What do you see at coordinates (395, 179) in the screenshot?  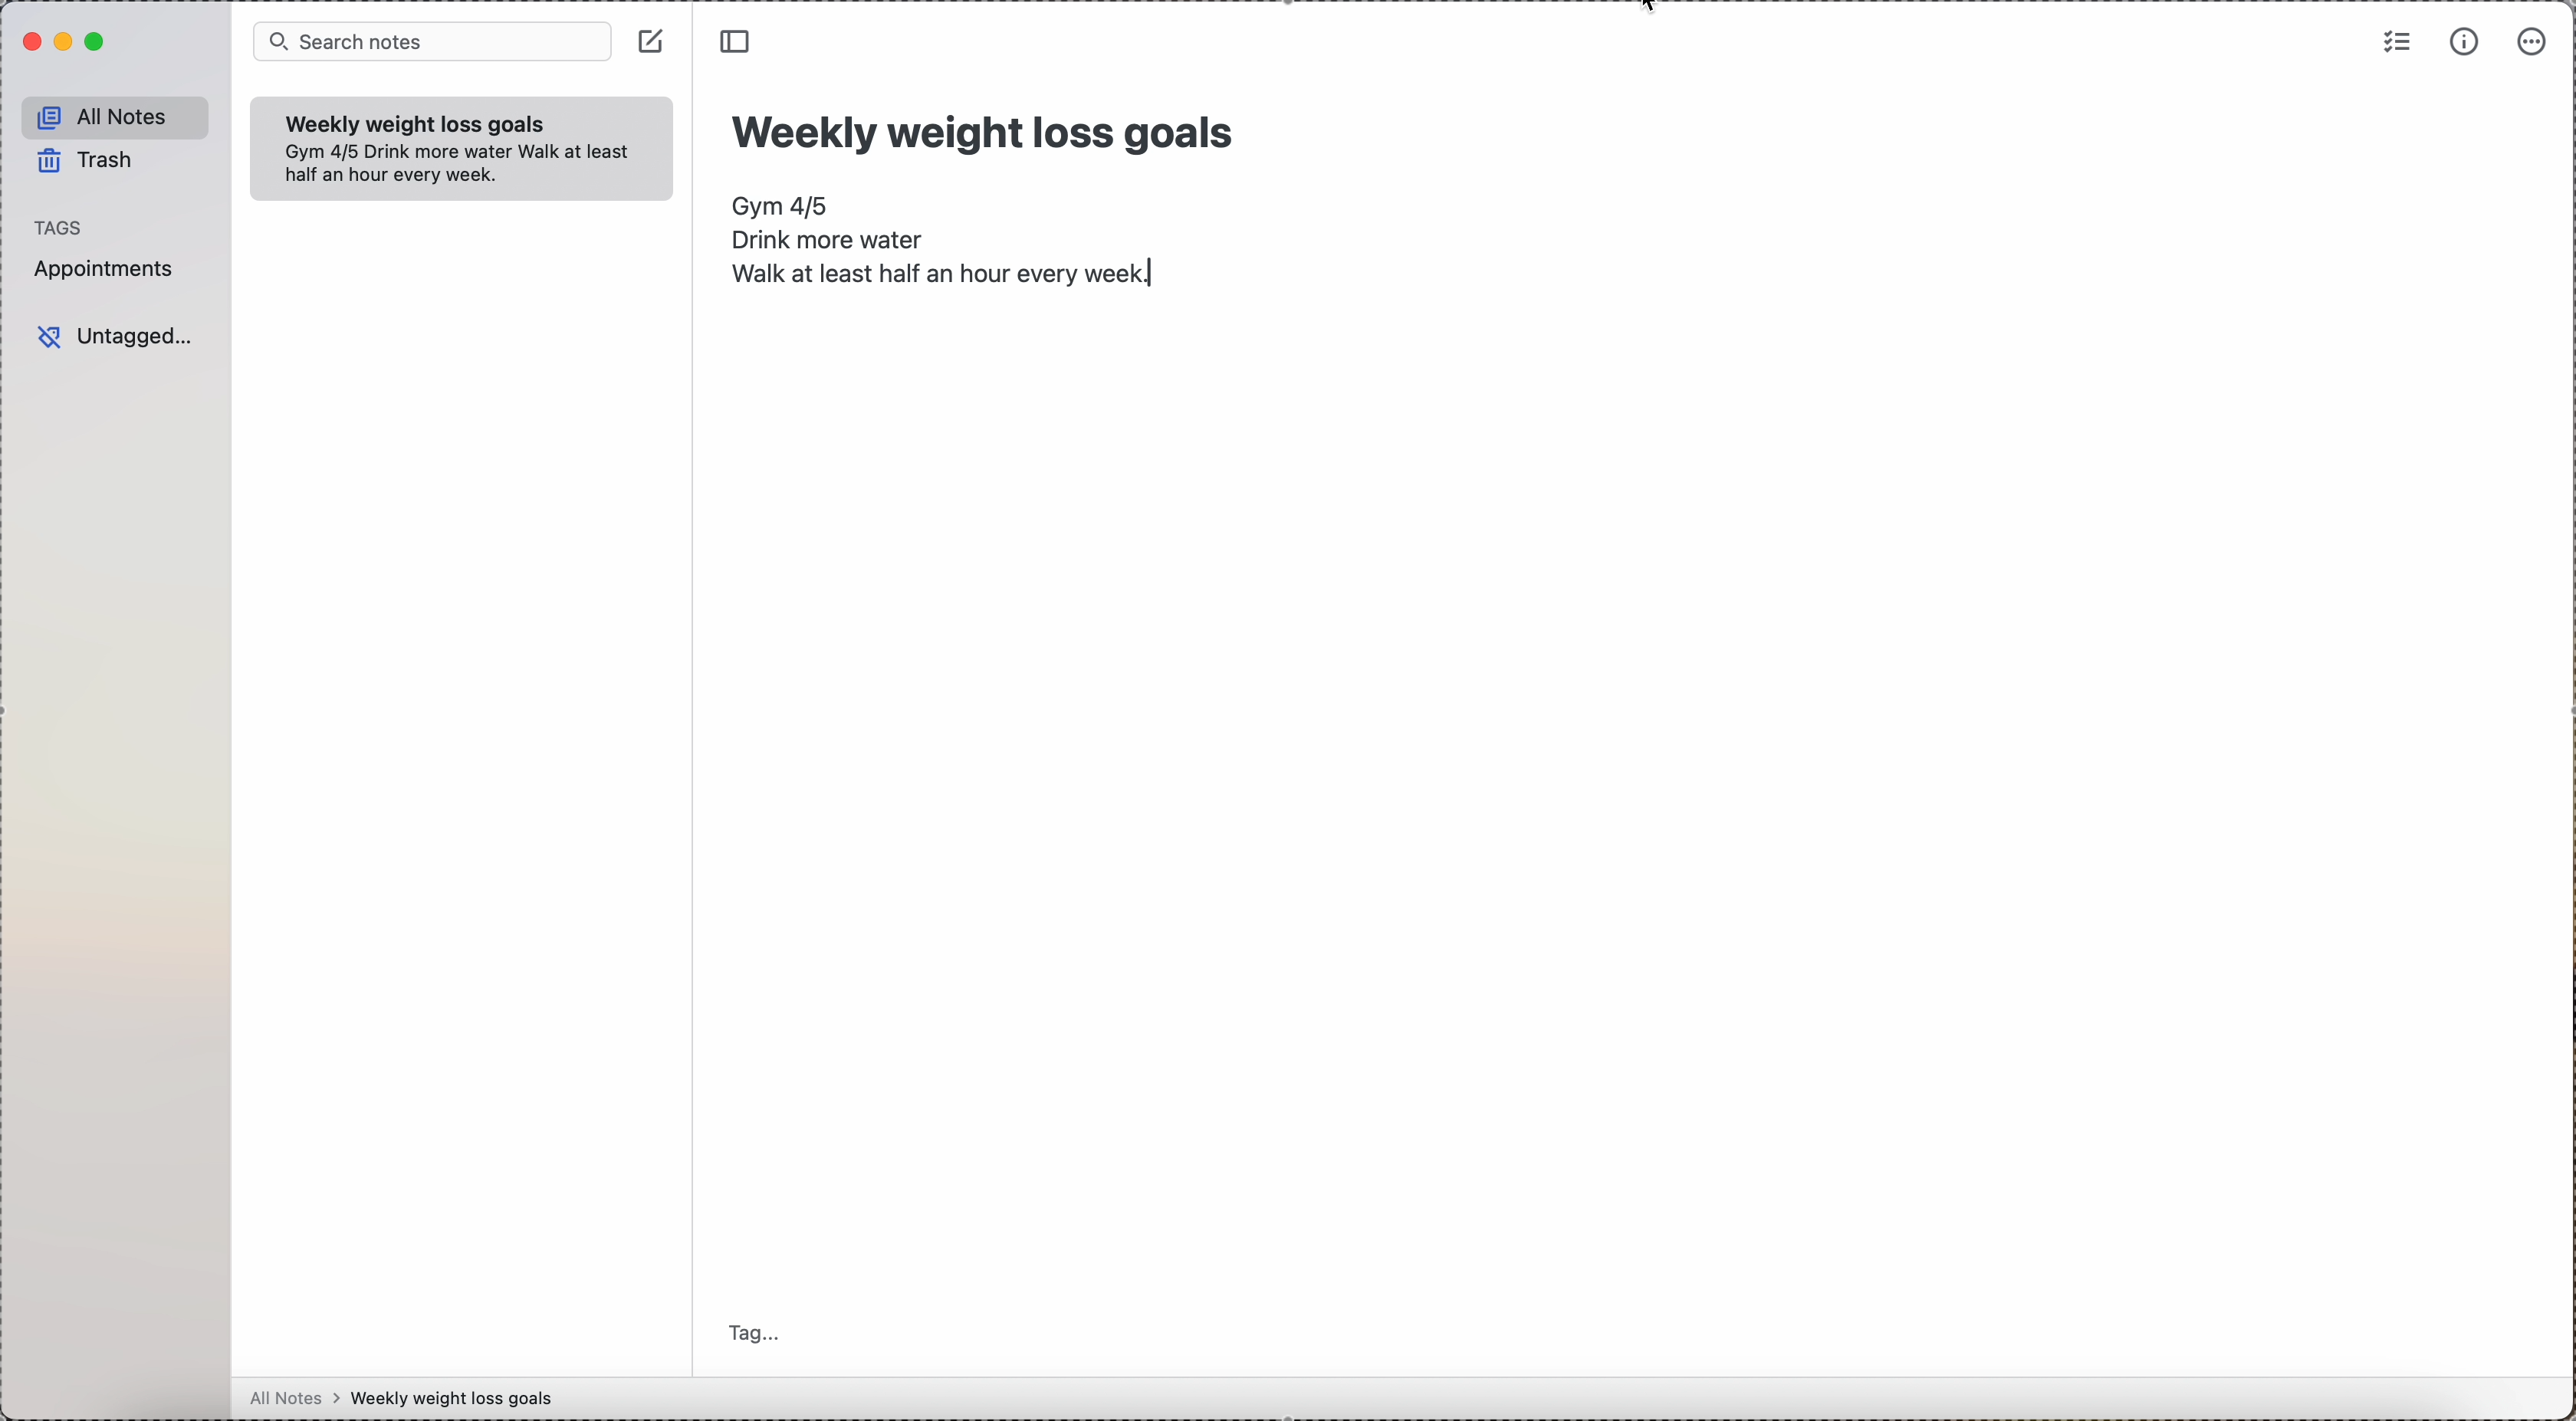 I see `half an hour every week` at bounding box center [395, 179].